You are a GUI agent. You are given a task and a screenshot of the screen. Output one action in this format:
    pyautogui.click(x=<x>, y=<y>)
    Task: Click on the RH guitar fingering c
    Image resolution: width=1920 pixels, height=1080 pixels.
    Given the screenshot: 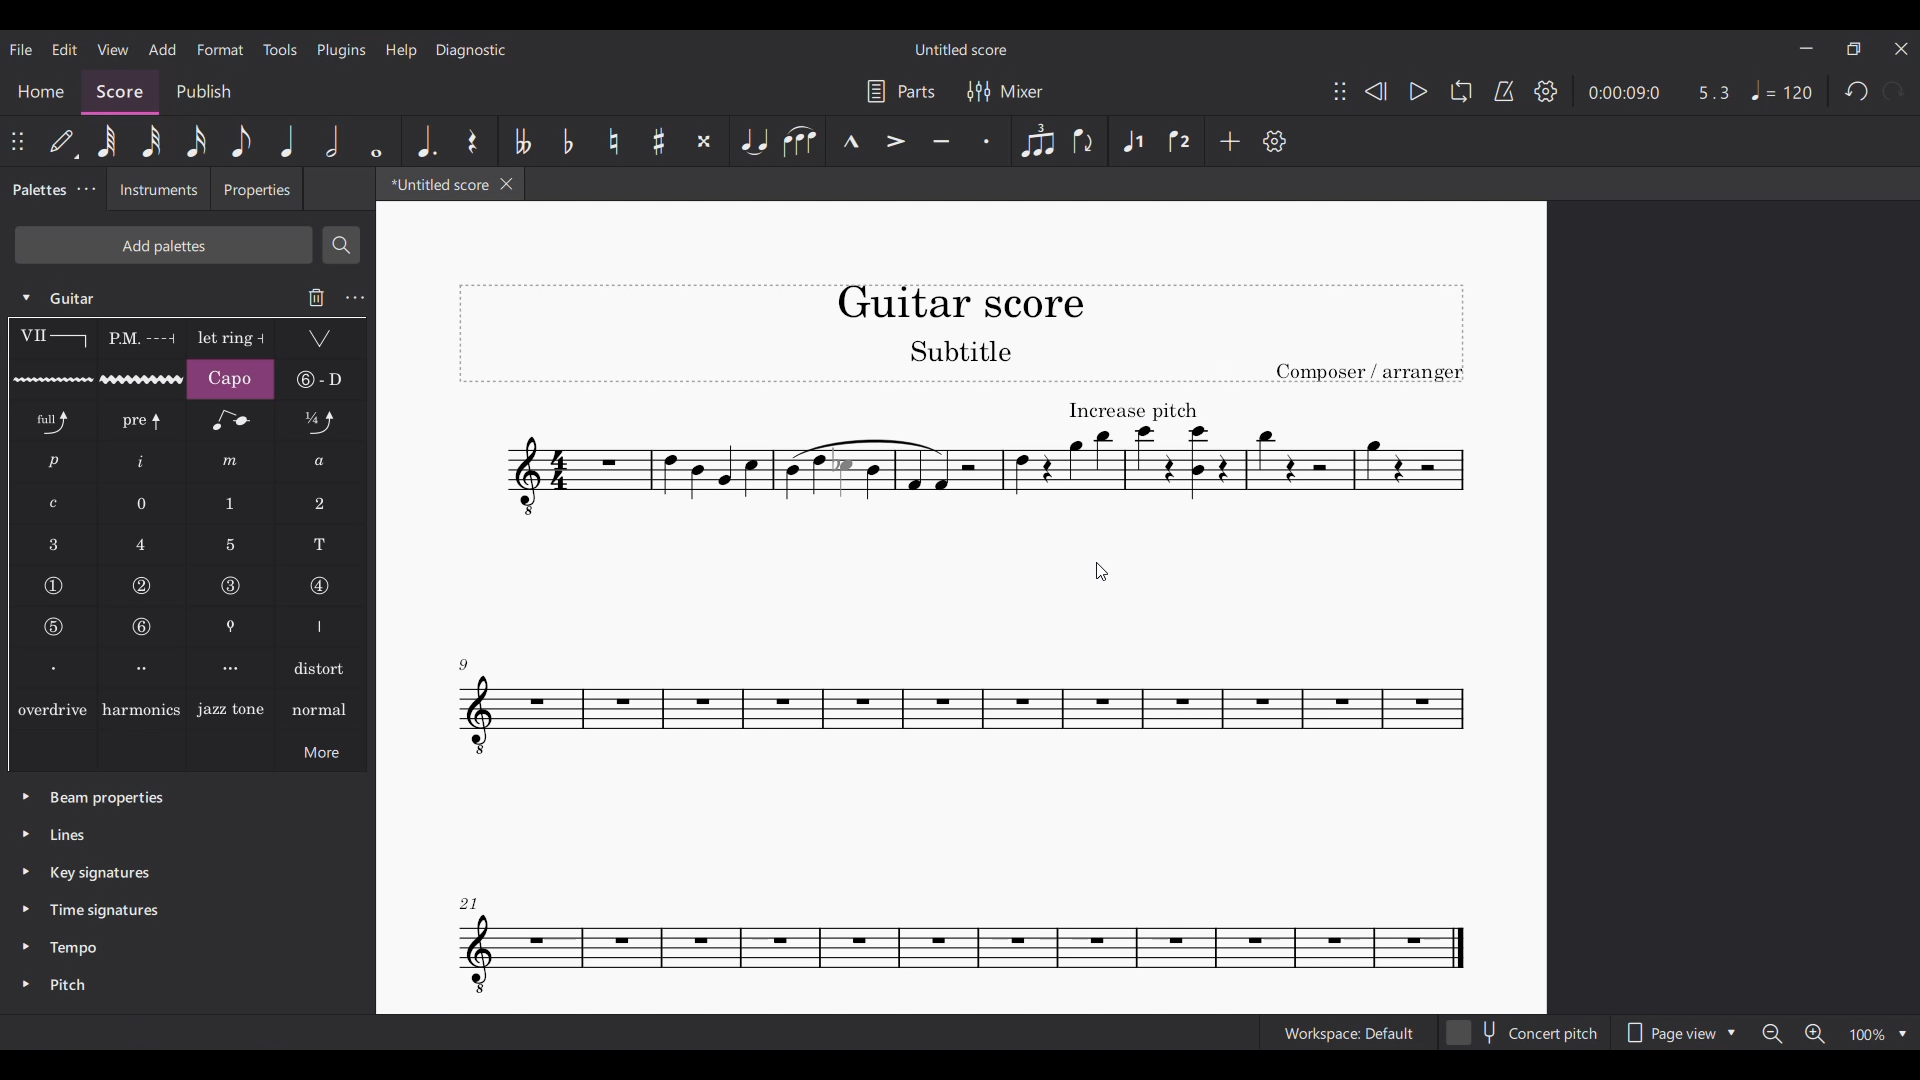 What is the action you would take?
    pyautogui.click(x=54, y=504)
    